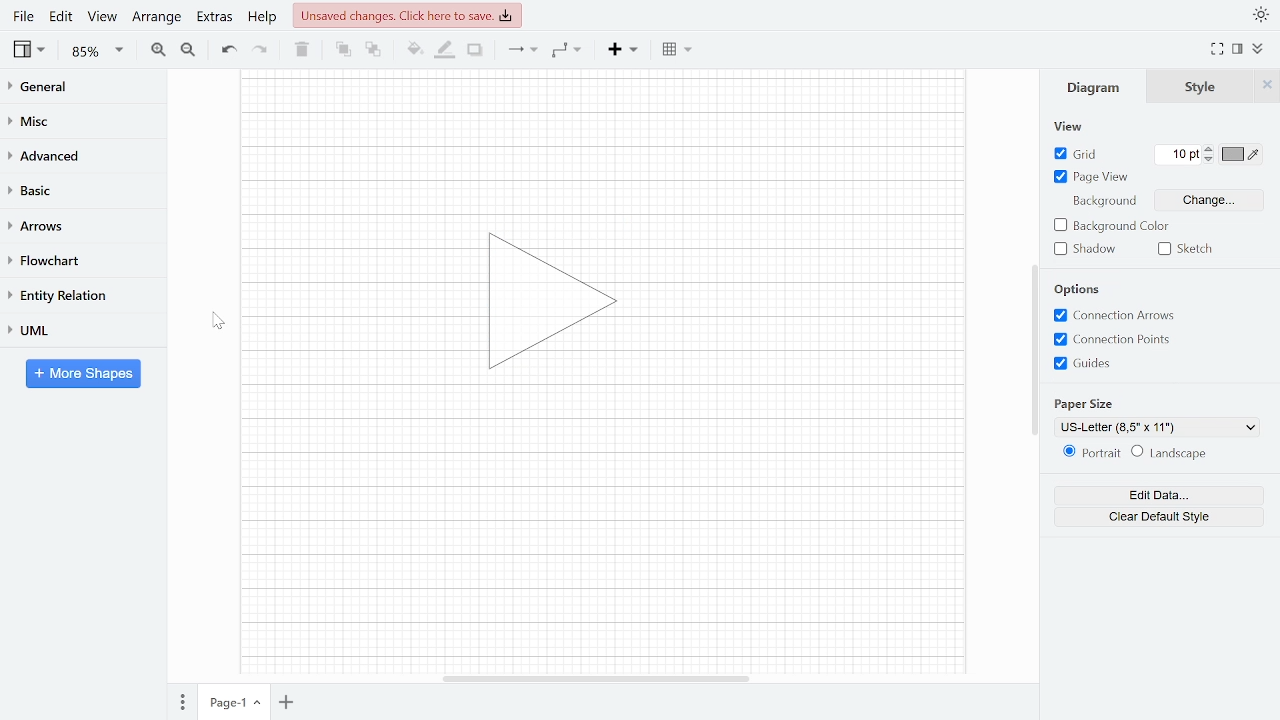 This screenshot has width=1280, height=720. Describe the element at coordinates (228, 50) in the screenshot. I see `Undo` at that location.